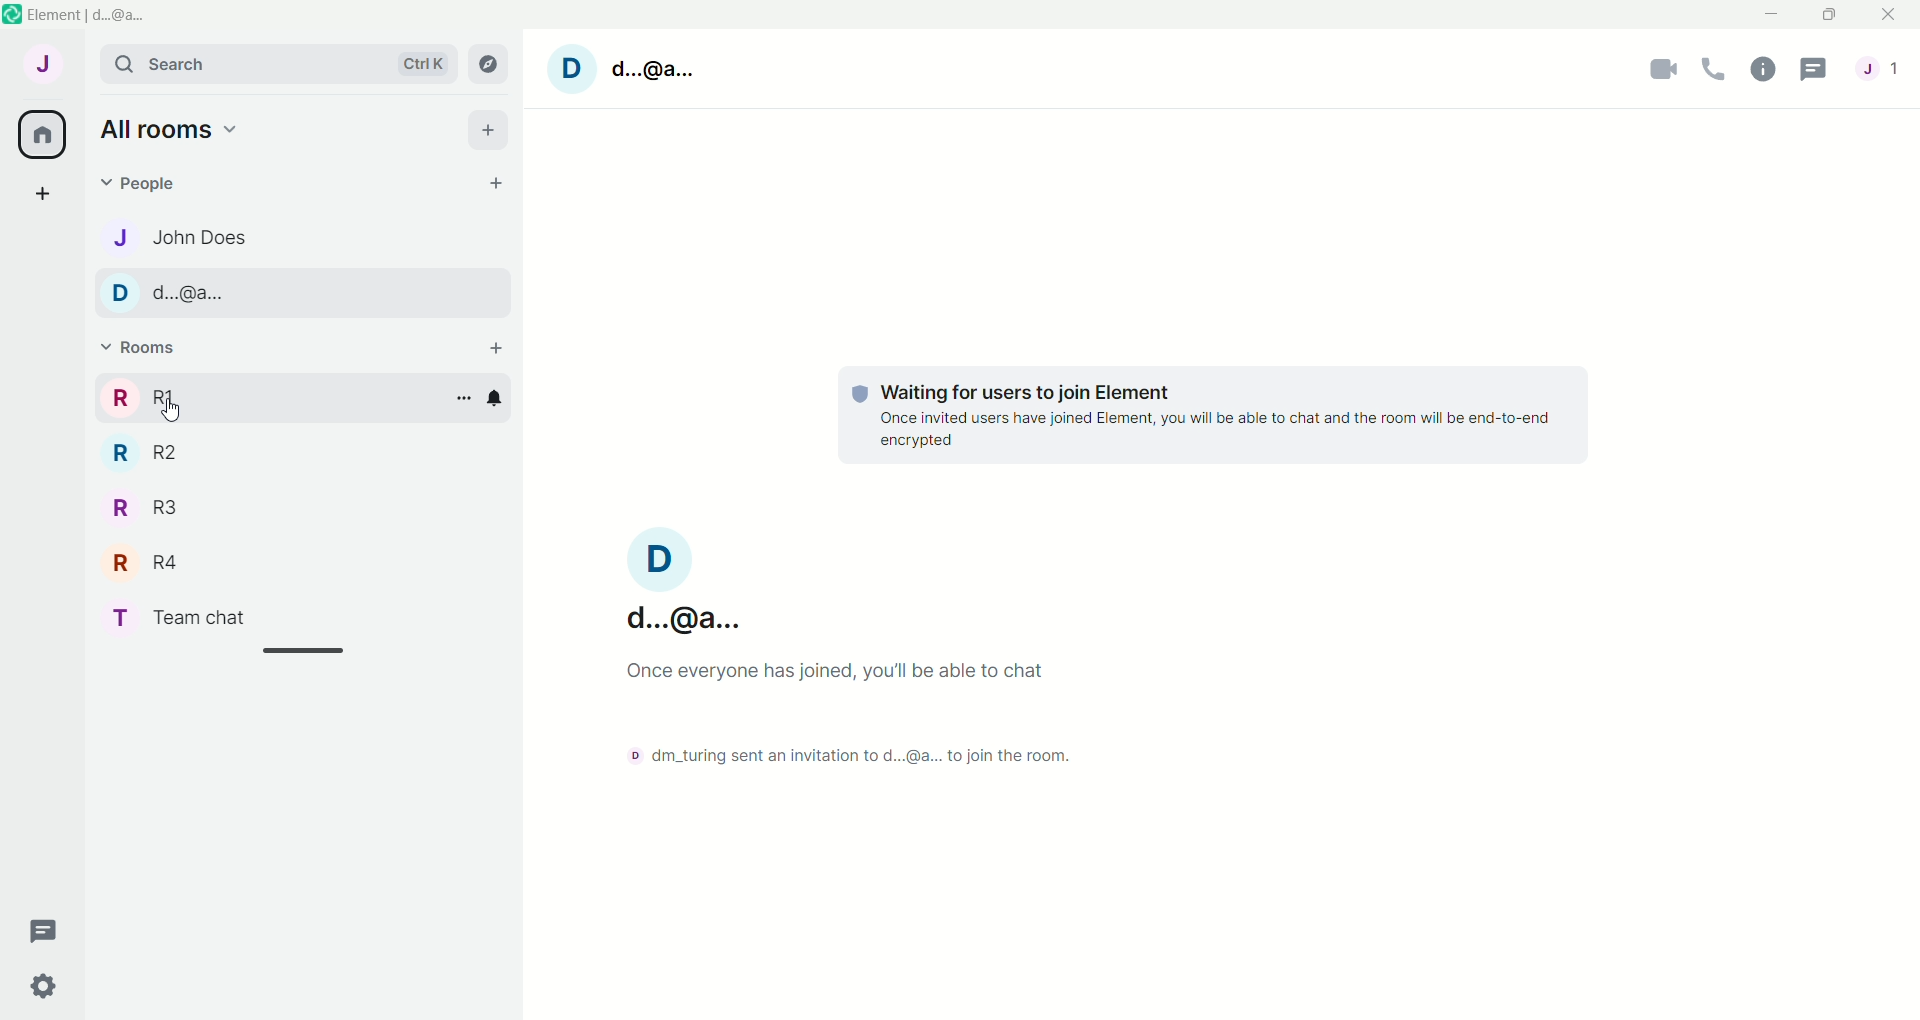 This screenshot has width=1920, height=1020. I want to click on start chat, so click(489, 181).